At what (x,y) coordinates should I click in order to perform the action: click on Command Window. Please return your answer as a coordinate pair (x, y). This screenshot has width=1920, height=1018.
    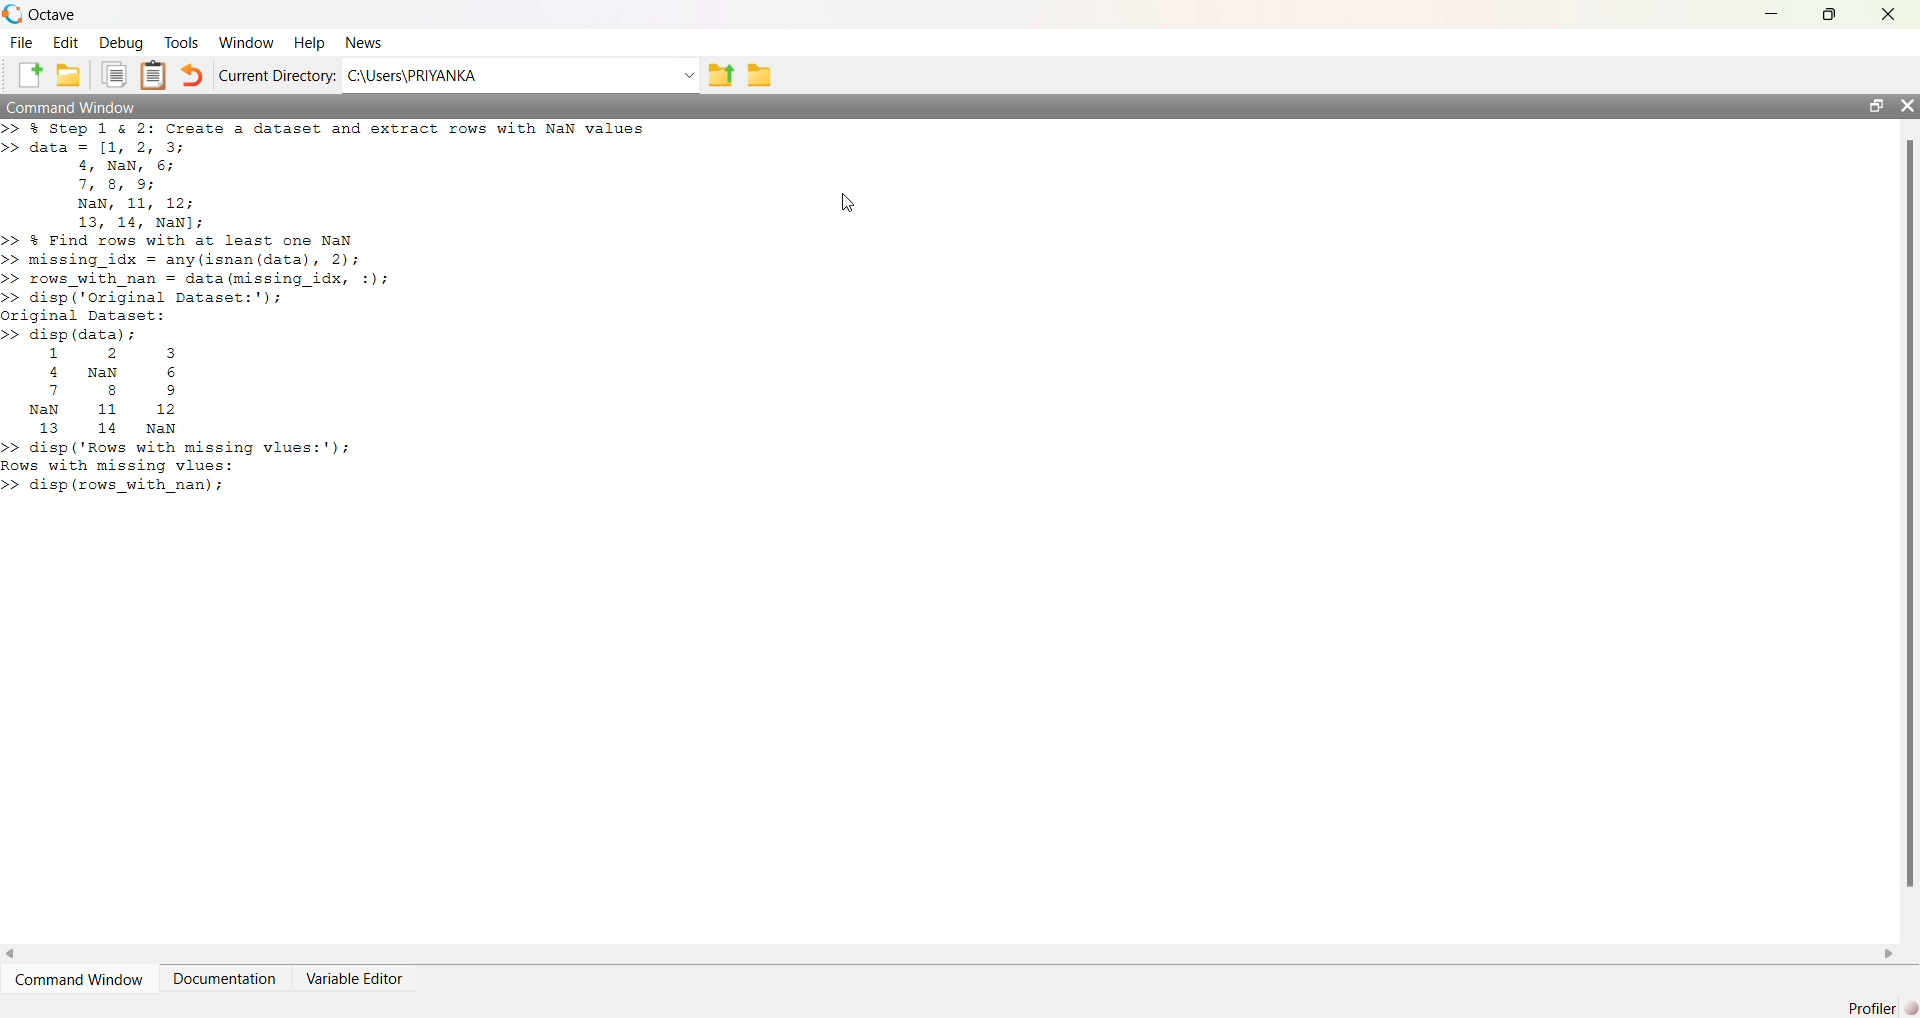
    Looking at the image, I should click on (73, 106).